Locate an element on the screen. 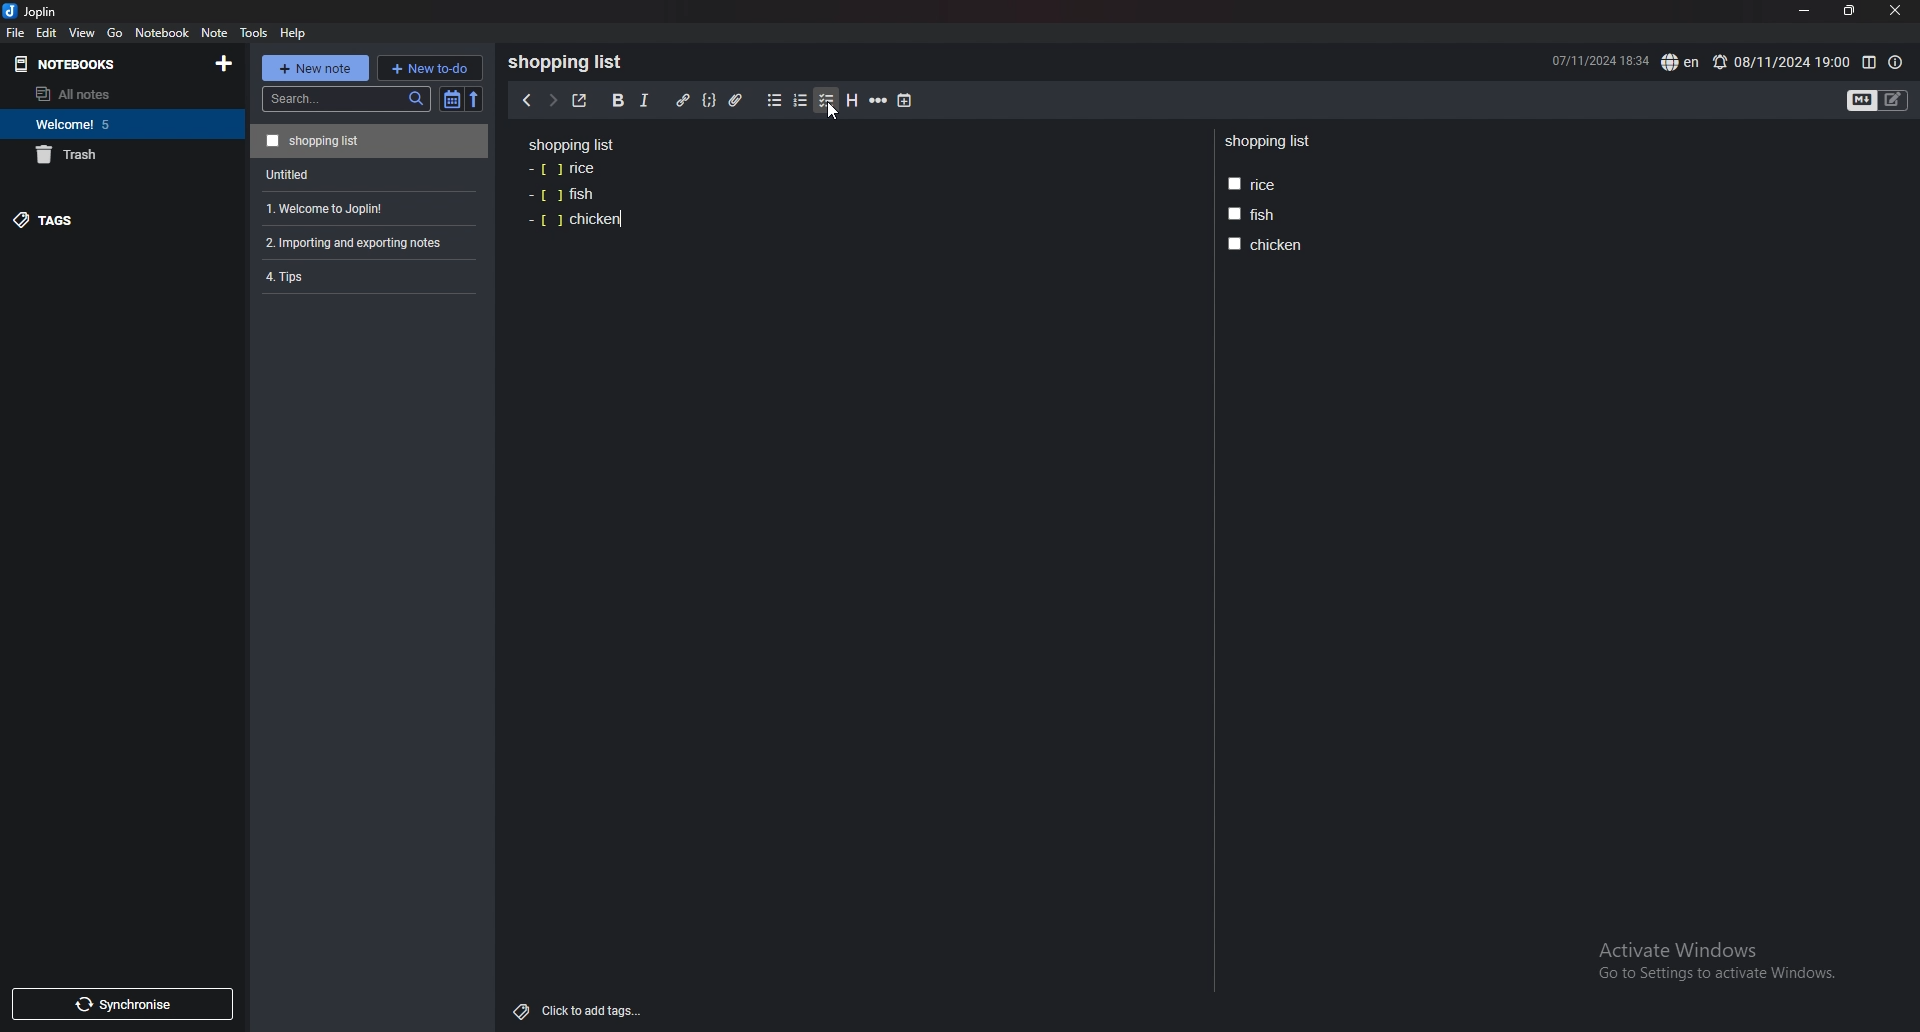  go is located at coordinates (116, 34).